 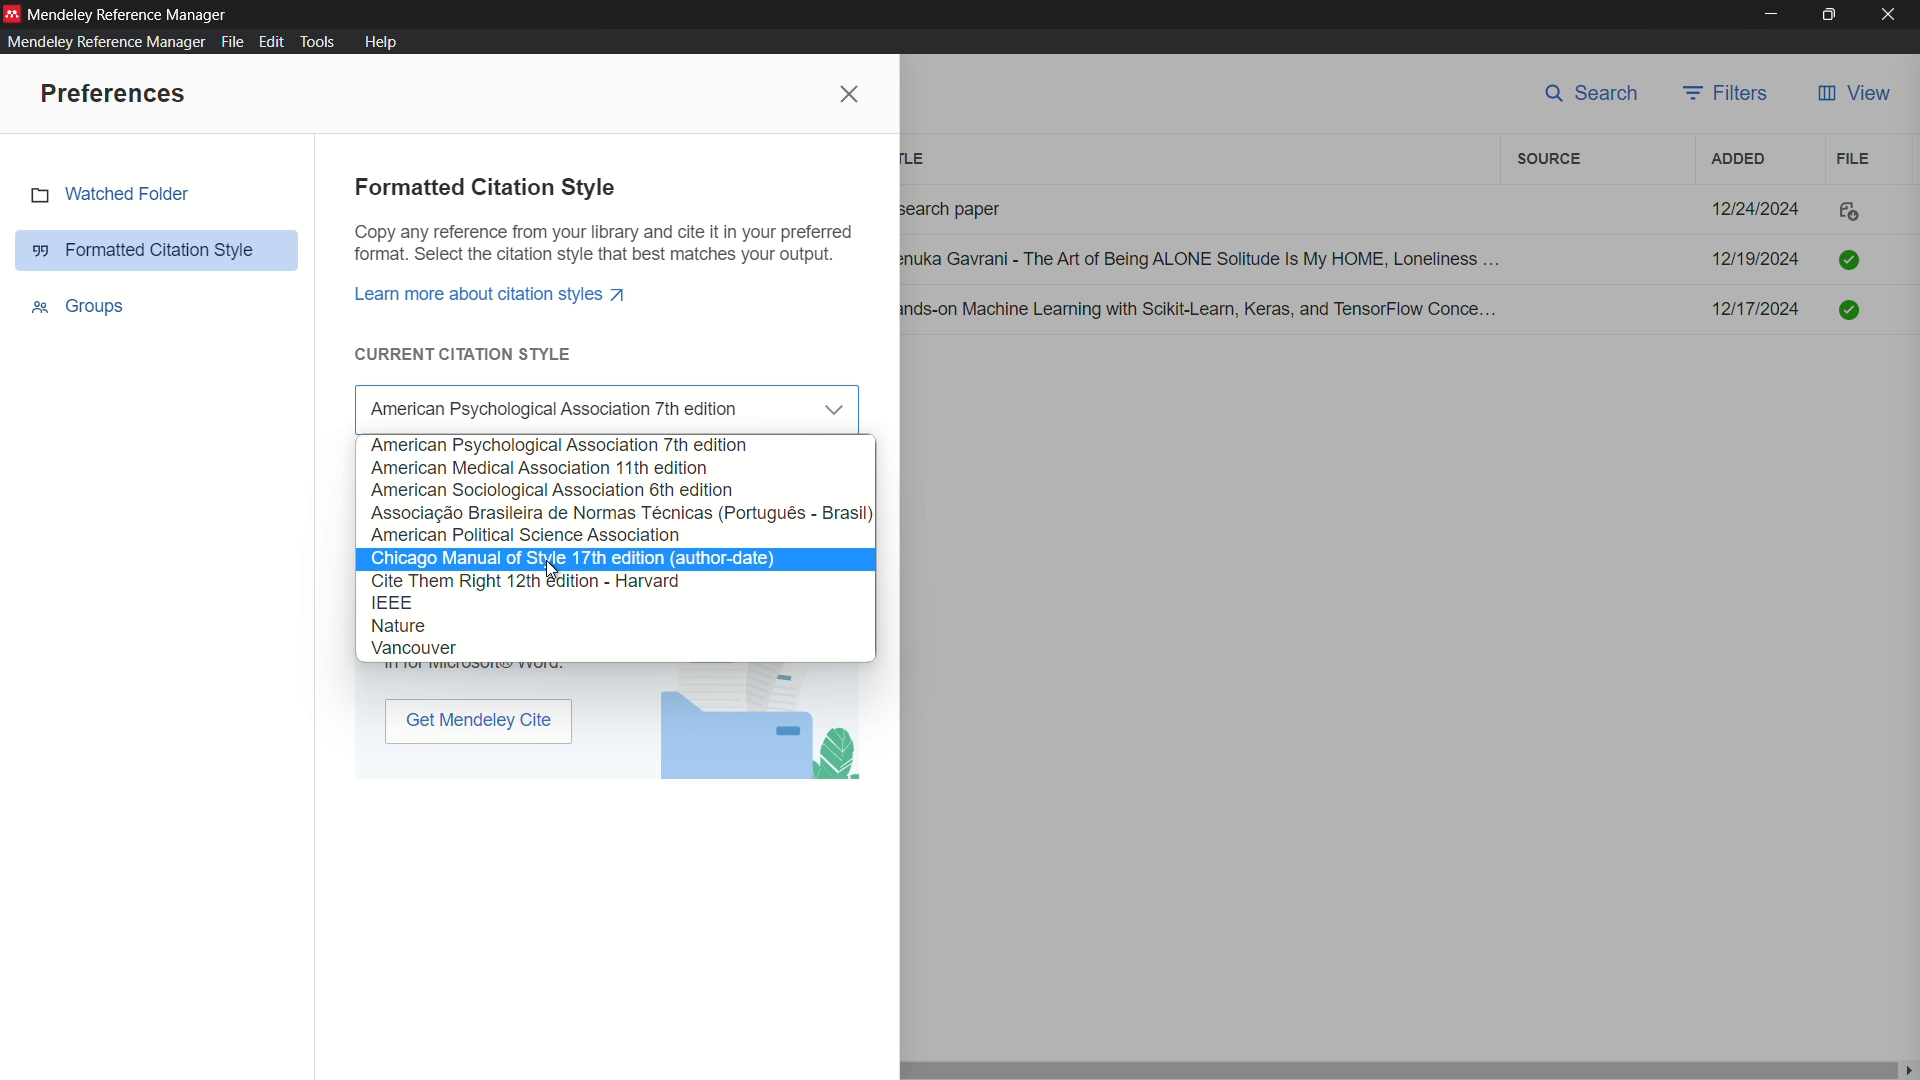 What do you see at coordinates (530, 534) in the screenshot?
I see `citation styles` at bounding box center [530, 534].